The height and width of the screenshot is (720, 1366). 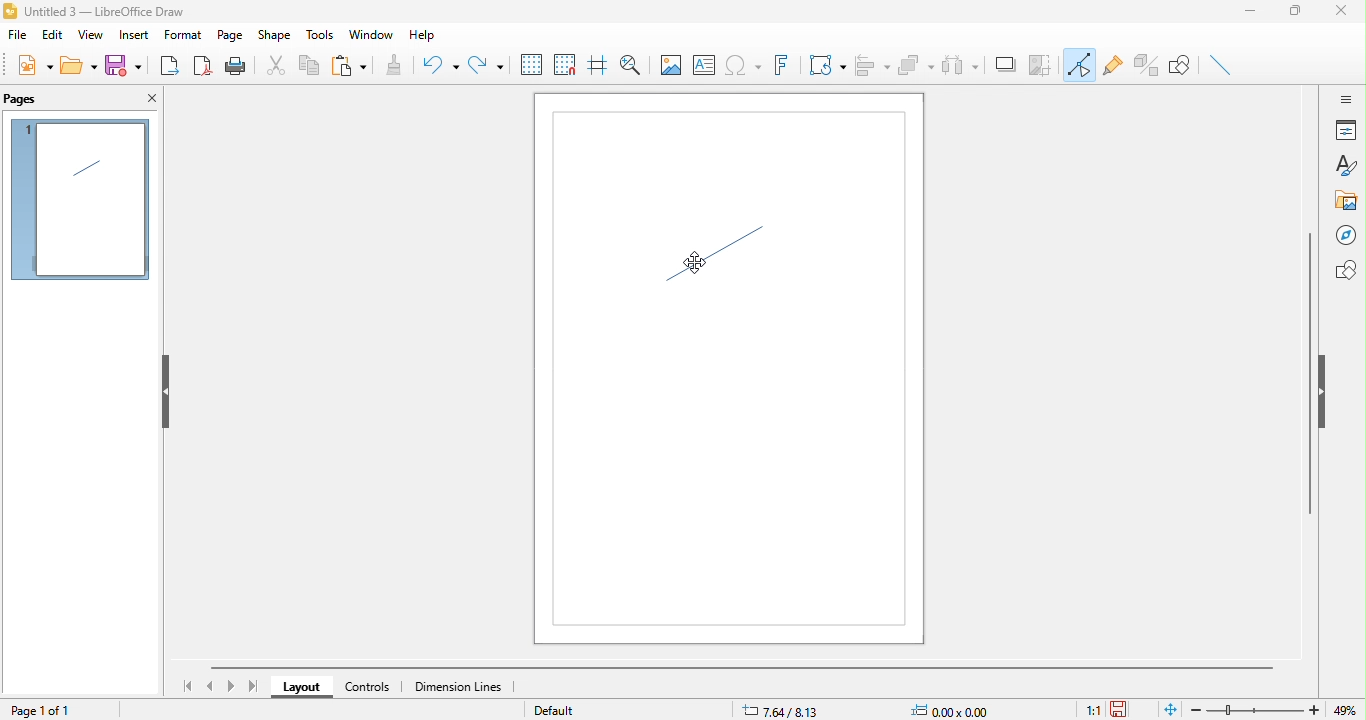 What do you see at coordinates (275, 36) in the screenshot?
I see `shape` at bounding box center [275, 36].